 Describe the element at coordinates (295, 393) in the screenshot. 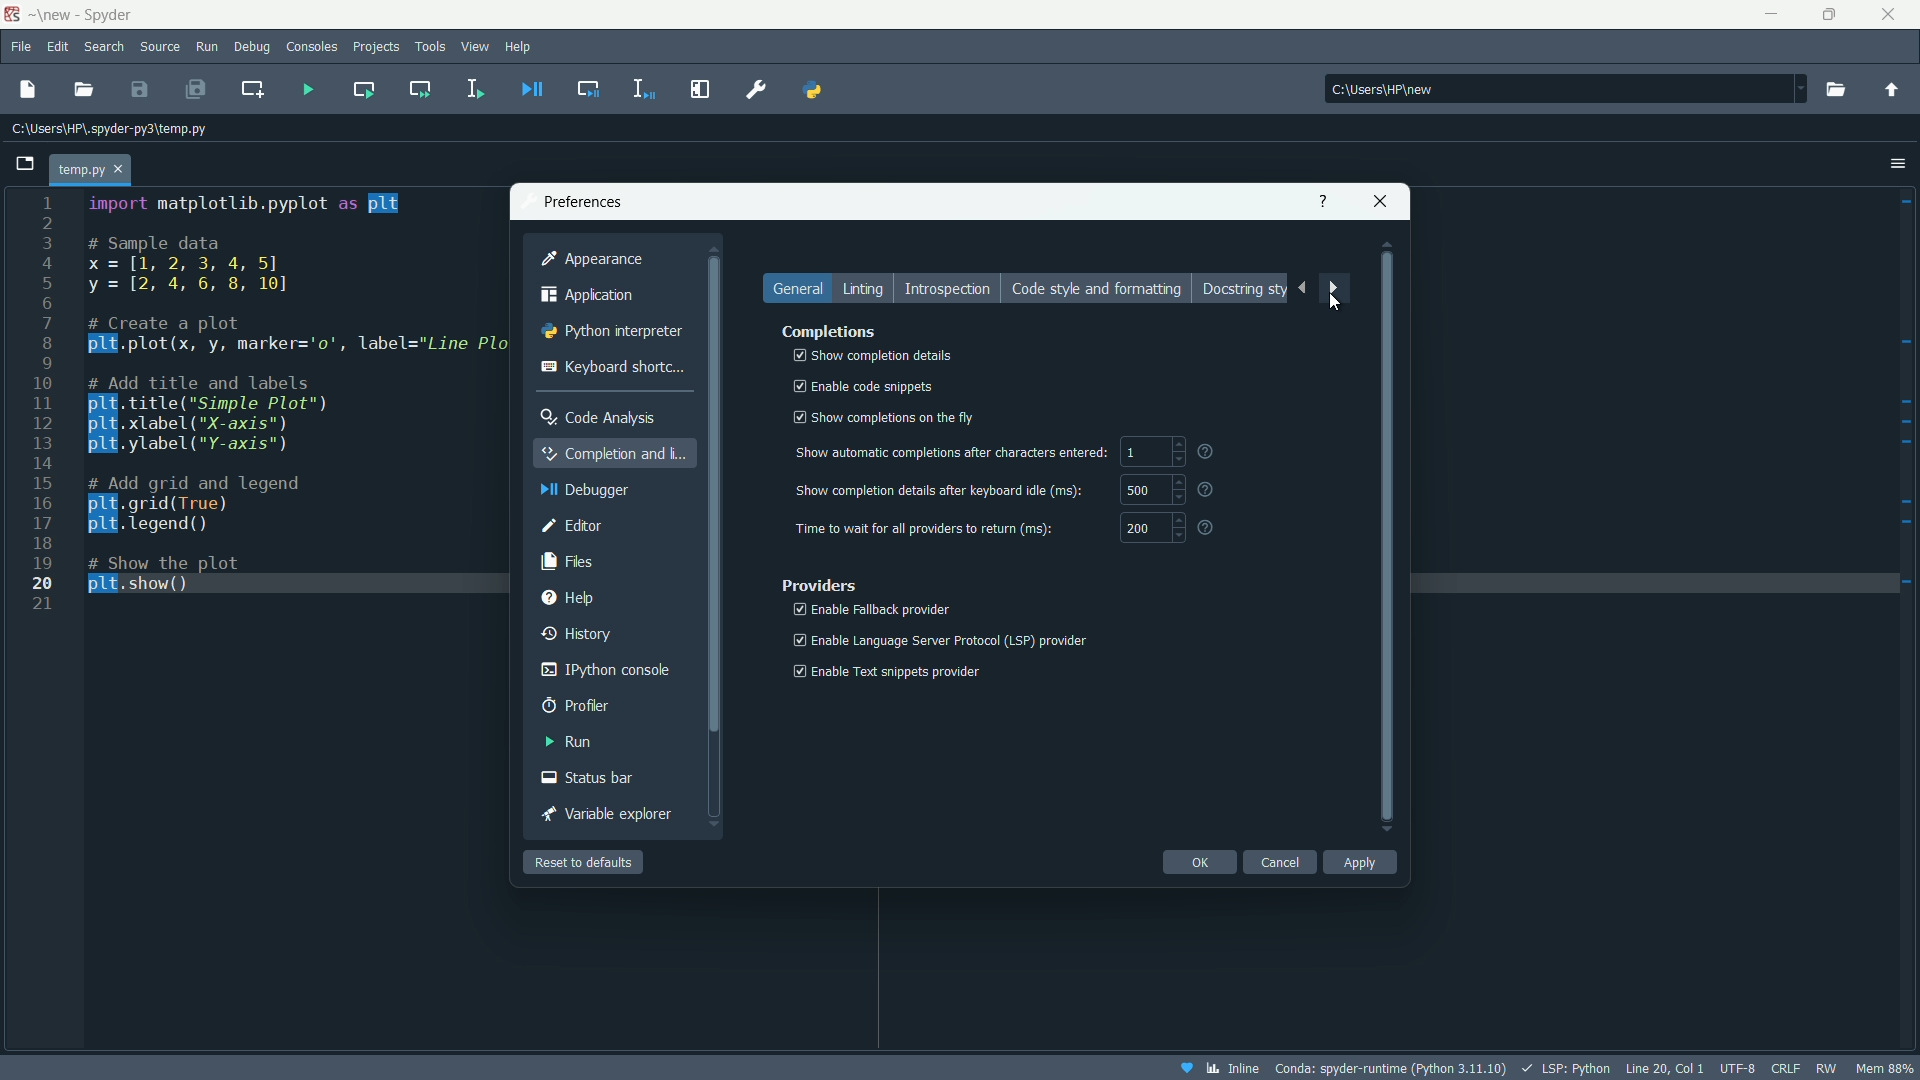

I see `code to create a line plot between x and y variables` at that location.